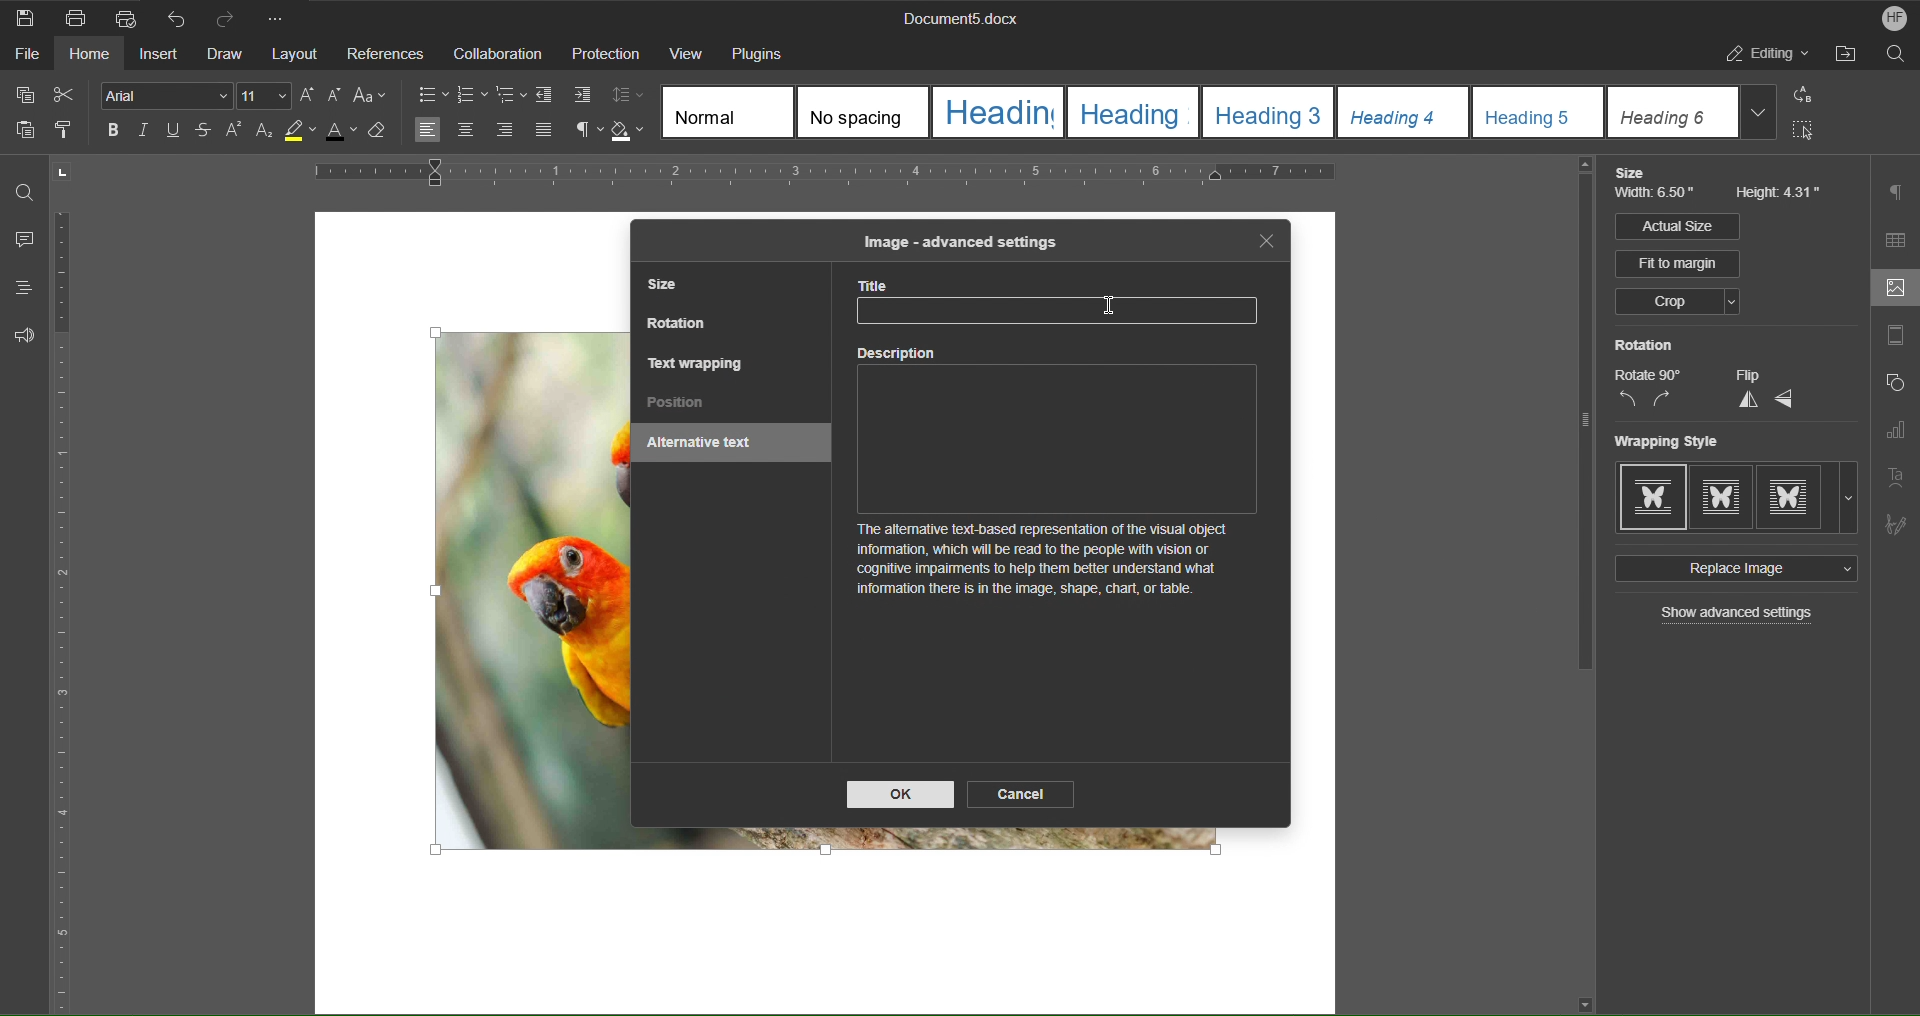 The width and height of the screenshot is (1920, 1016). Describe the element at coordinates (23, 95) in the screenshot. I see `Copy` at that location.